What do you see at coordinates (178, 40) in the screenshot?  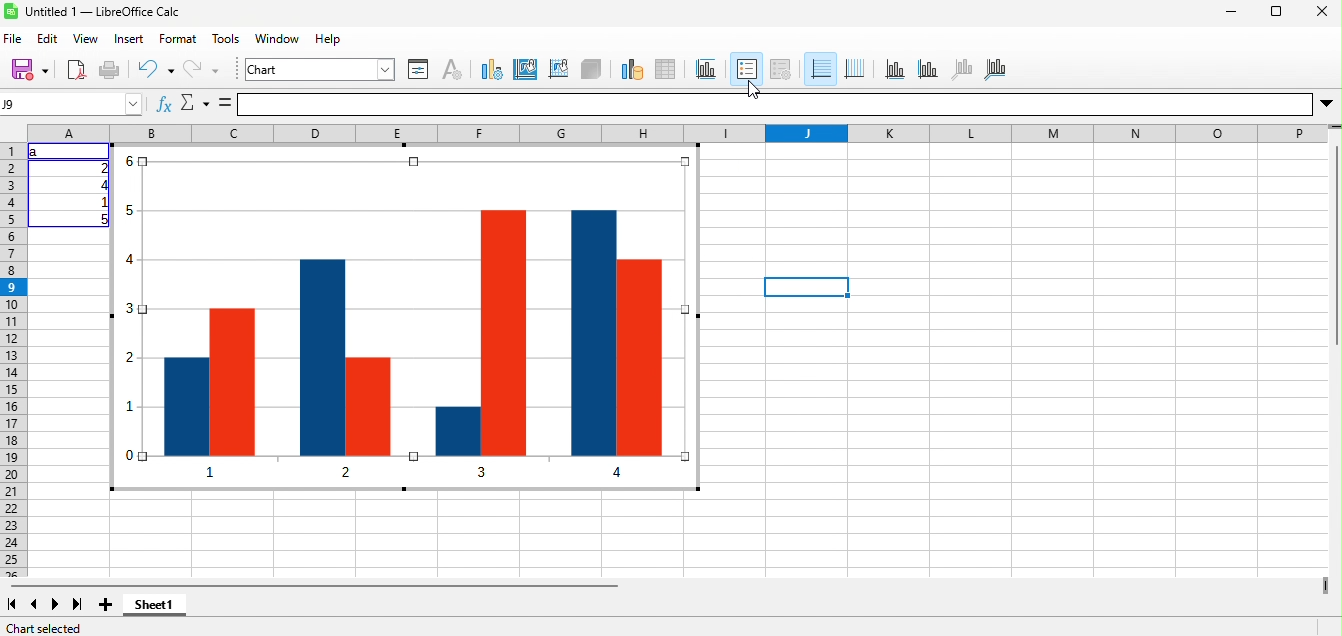 I see `format` at bounding box center [178, 40].